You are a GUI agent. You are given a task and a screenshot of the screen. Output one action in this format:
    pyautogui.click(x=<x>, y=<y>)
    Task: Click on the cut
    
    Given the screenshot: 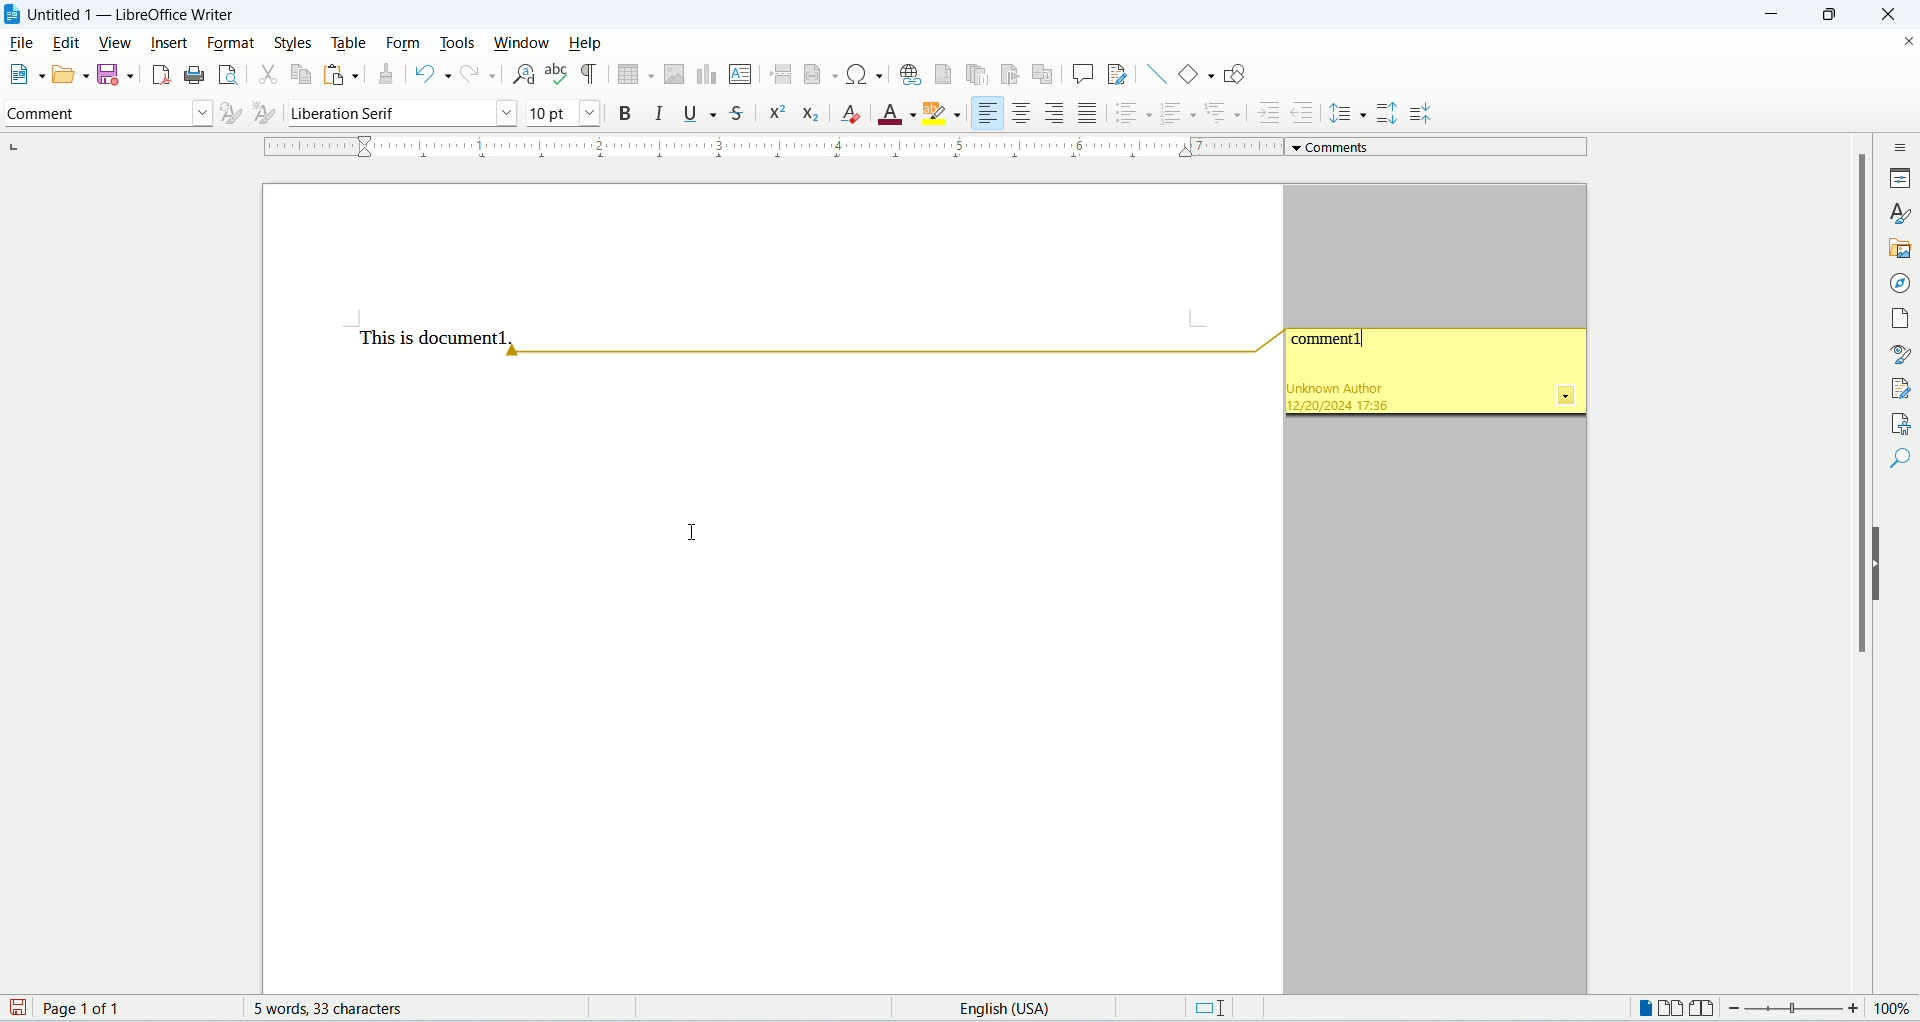 What is the action you would take?
    pyautogui.click(x=267, y=77)
    